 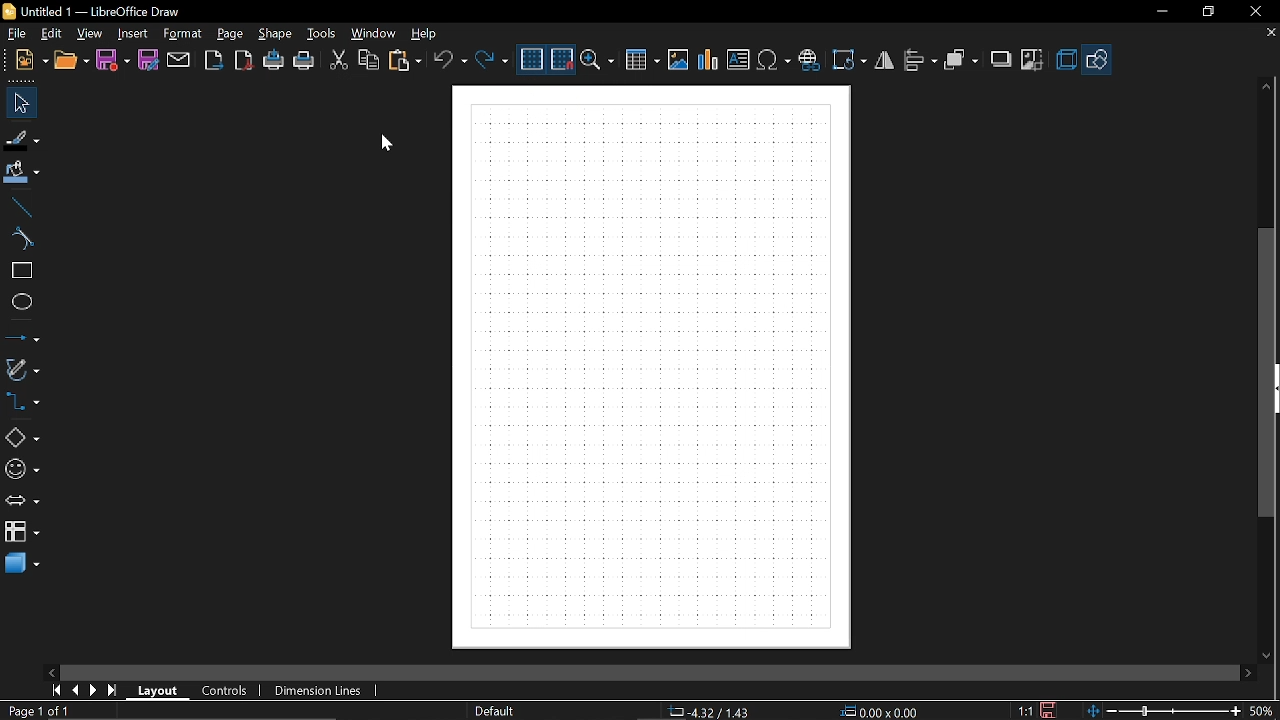 I want to click on fill color, so click(x=21, y=174).